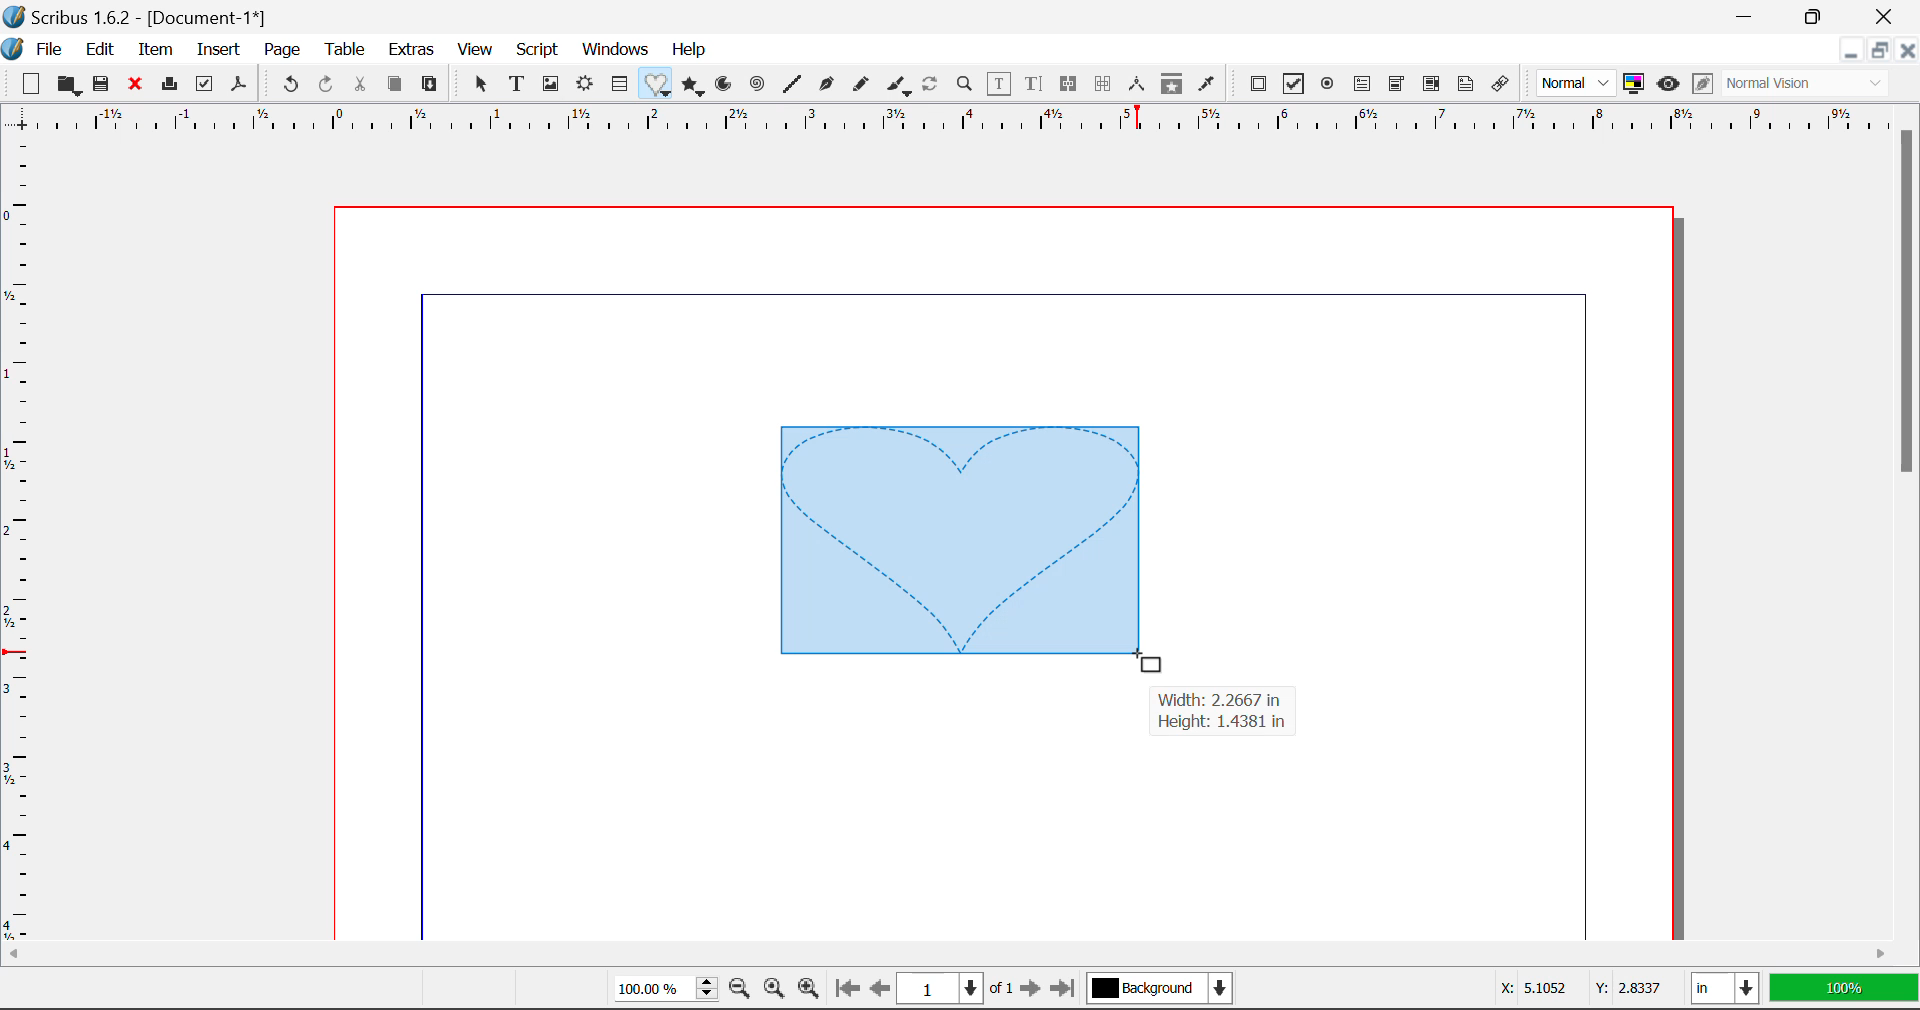 The width and height of the screenshot is (1920, 1010). What do you see at coordinates (12, 50) in the screenshot?
I see `Scribus Logo` at bounding box center [12, 50].